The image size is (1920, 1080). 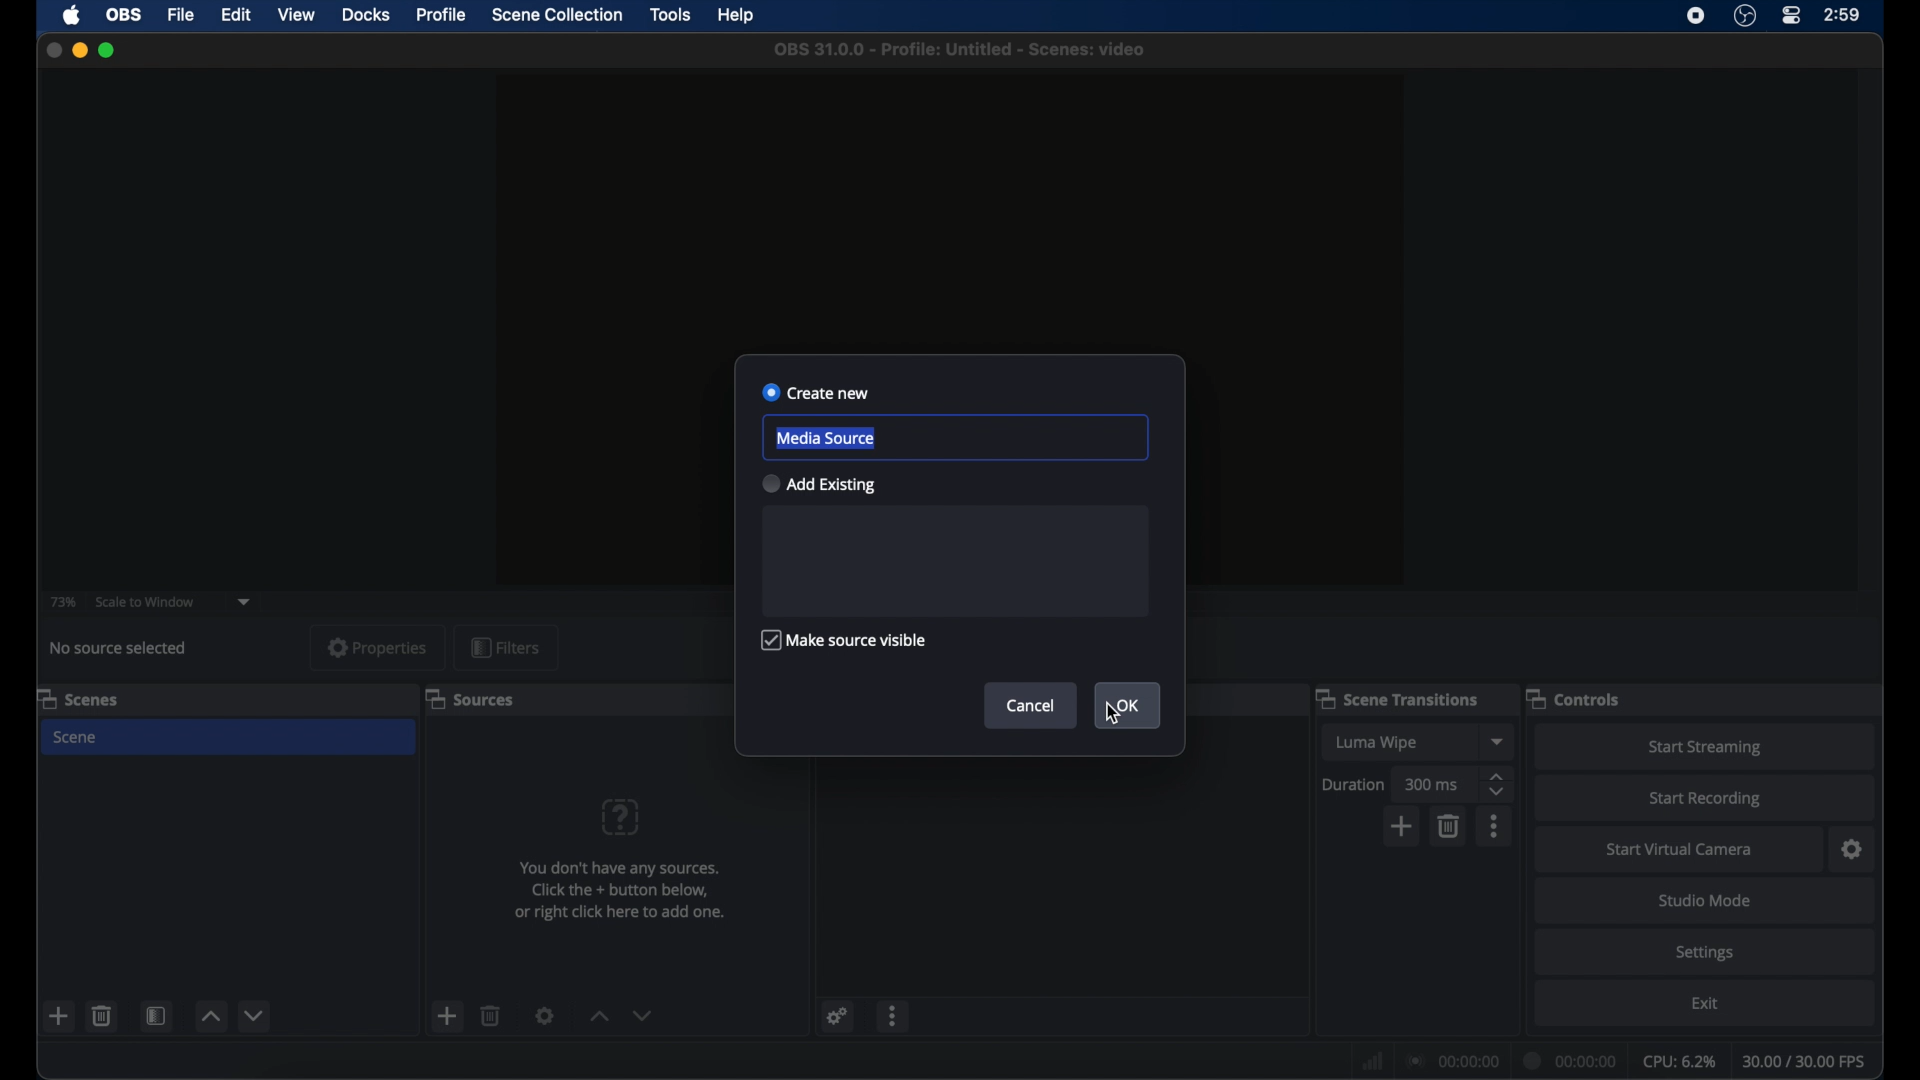 What do you see at coordinates (182, 16) in the screenshot?
I see `file` at bounding box center [182, 16].